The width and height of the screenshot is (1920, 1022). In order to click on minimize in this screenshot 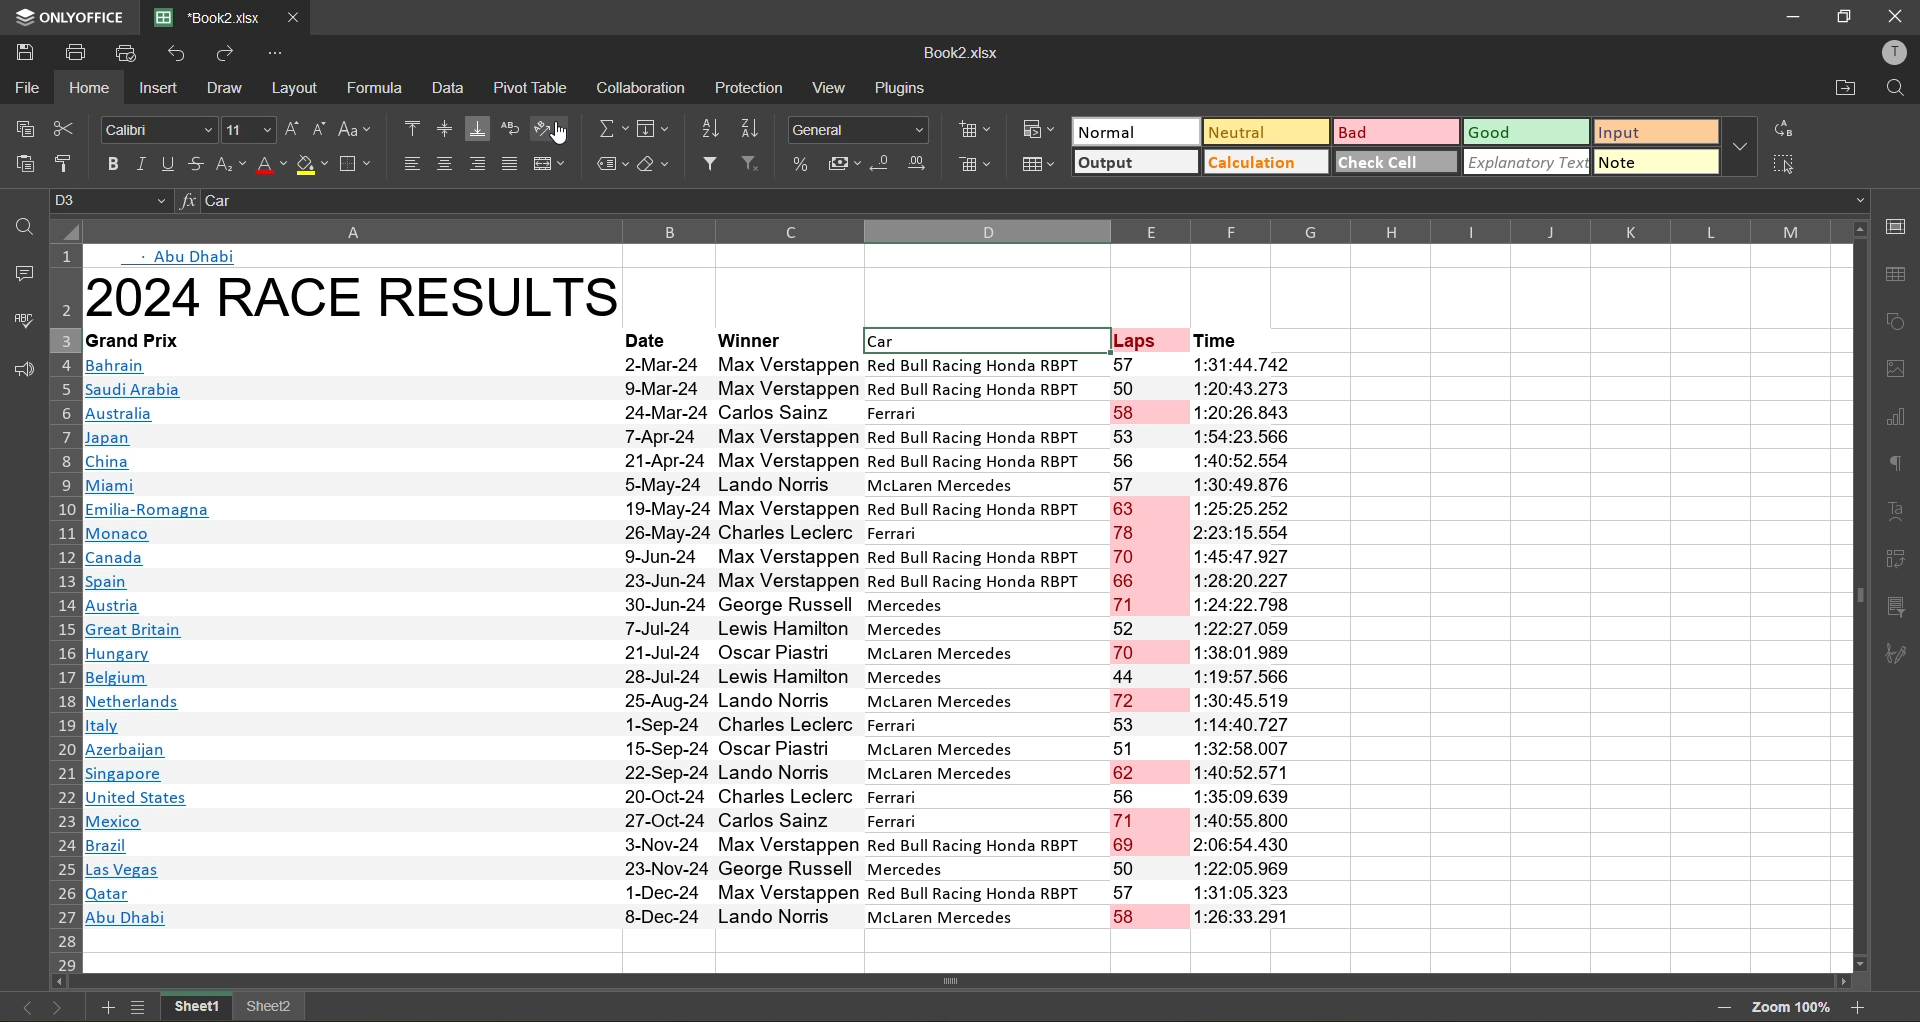, I will do `click(1795, 16)`.